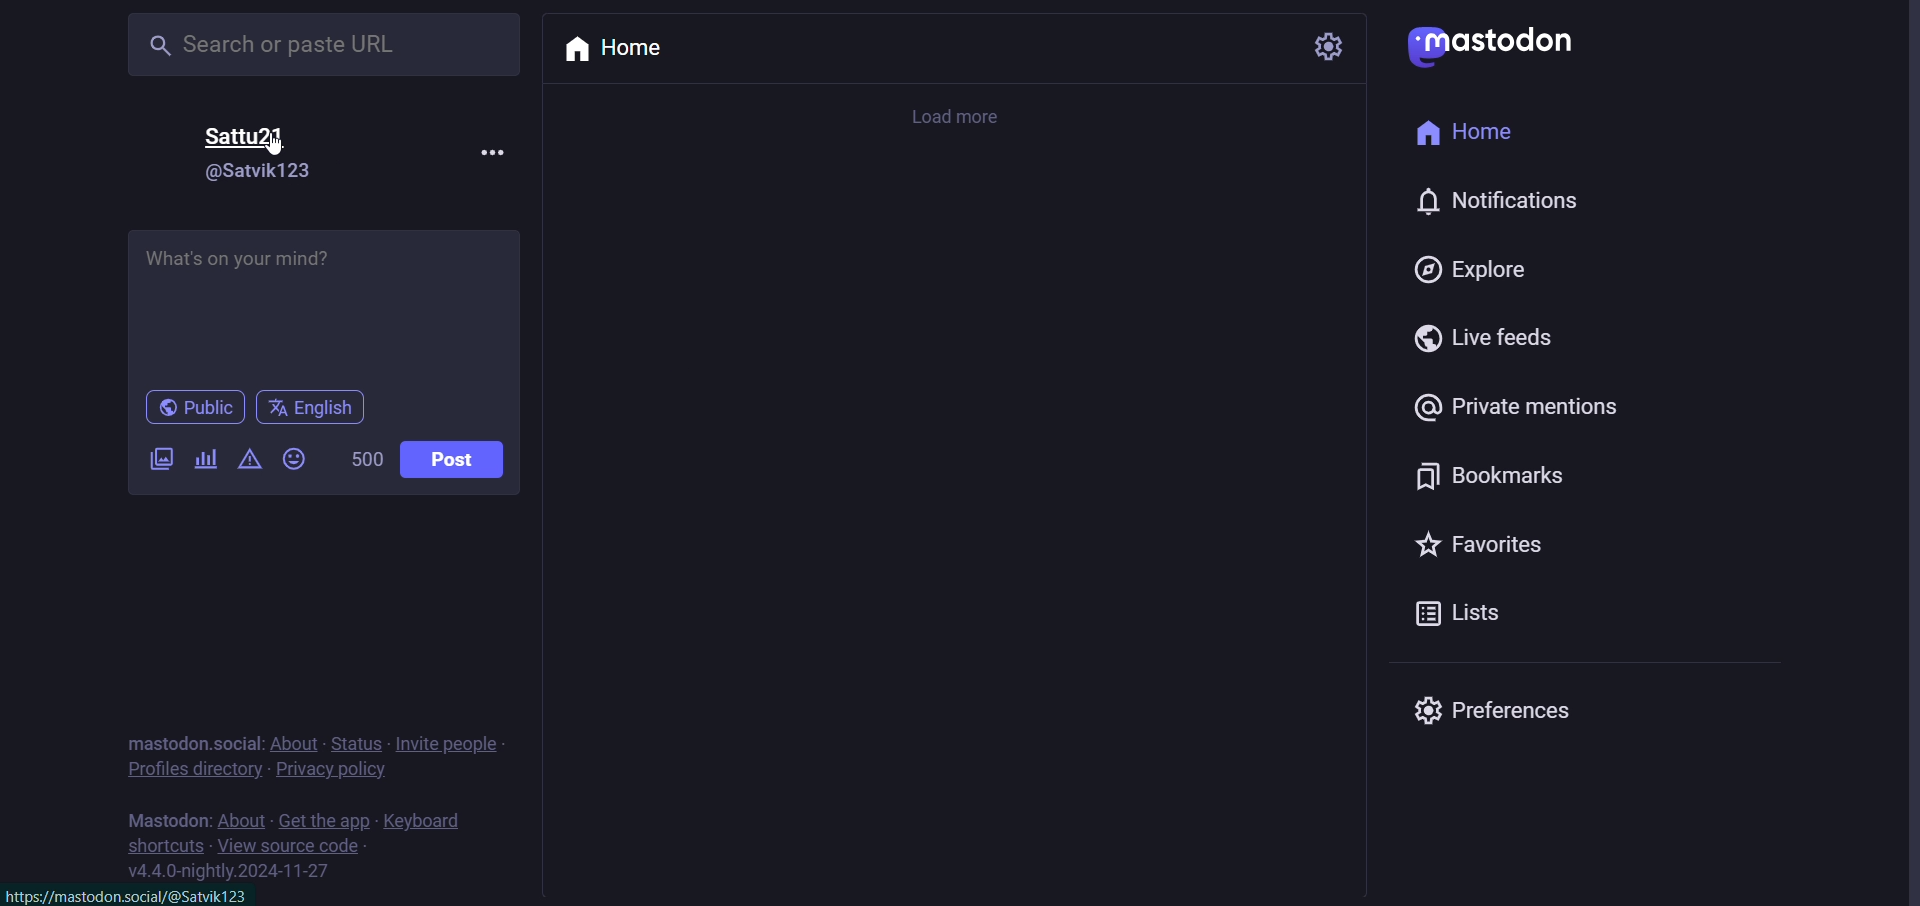 Image resolution: width=1920 pixels, height=906 pixels. What do you see at coordinates (191, 770) in the screenshot?
I see `Profiles directory` at bounding box center [191, 770].